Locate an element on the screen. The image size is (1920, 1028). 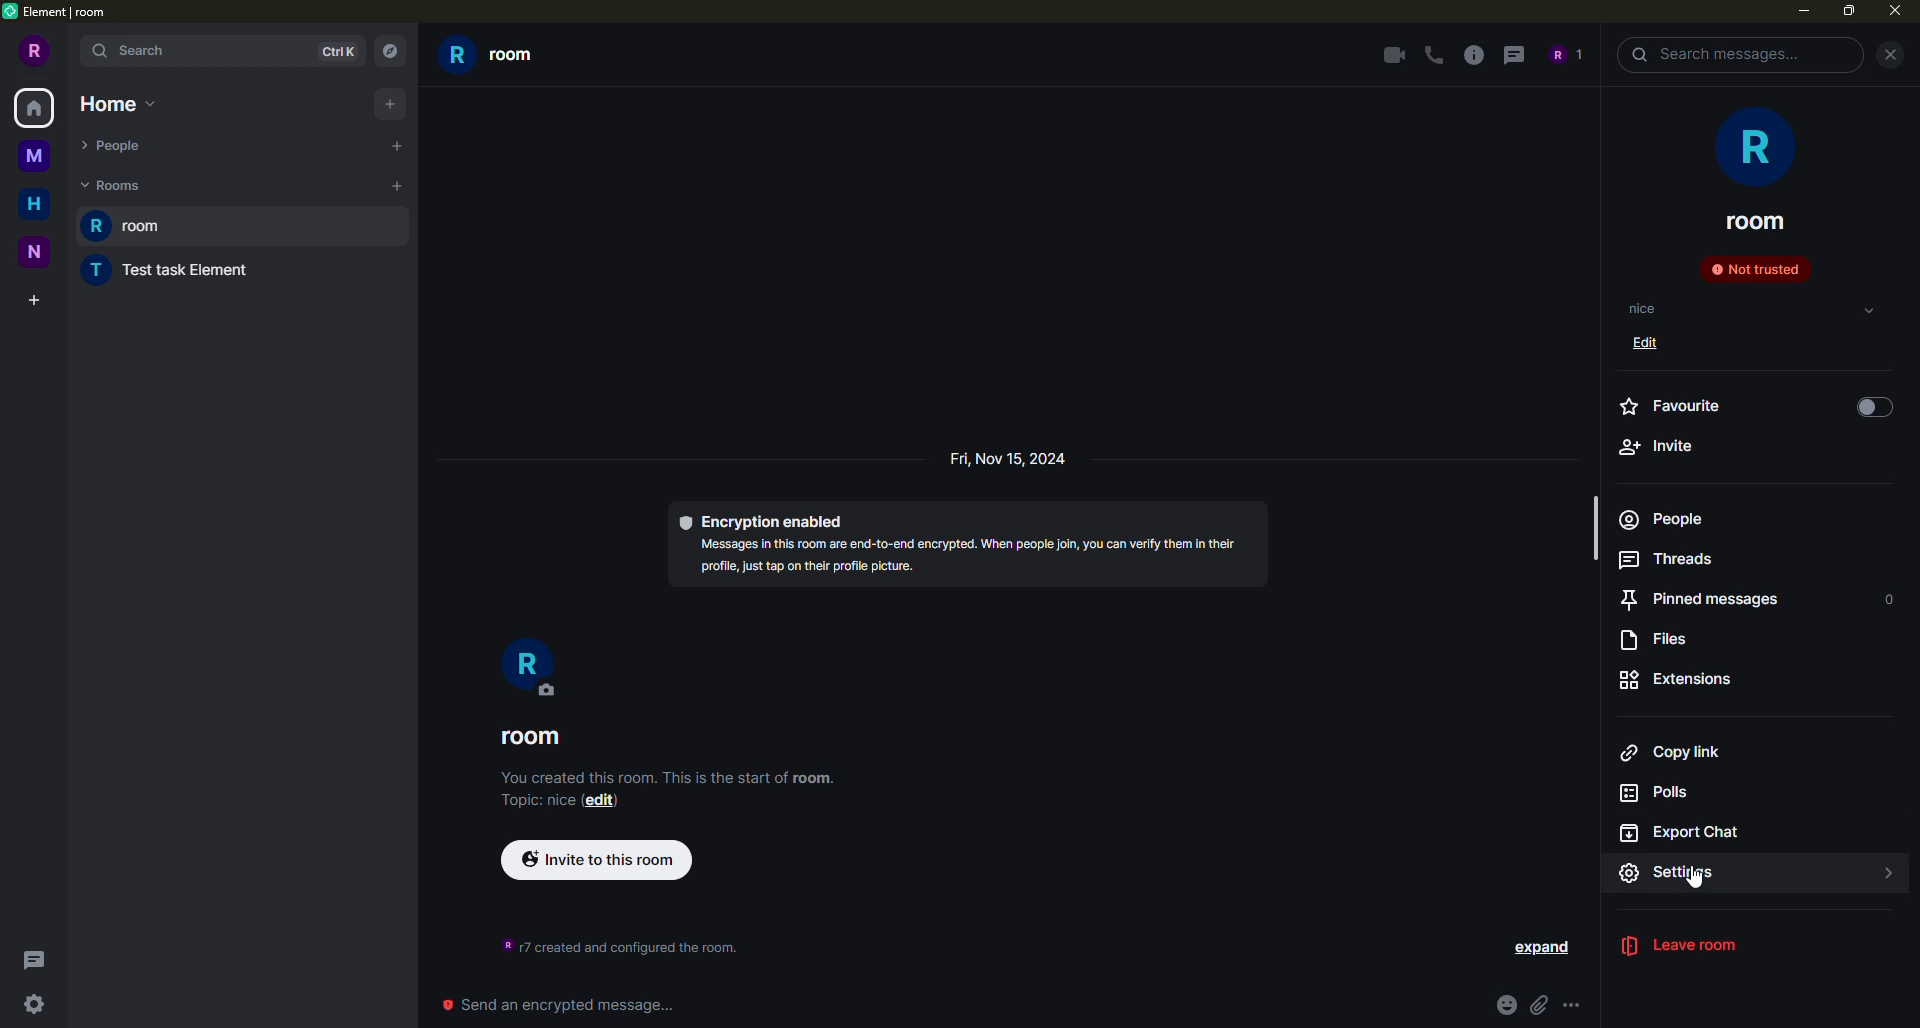
people is located at coordinates (118, 142).